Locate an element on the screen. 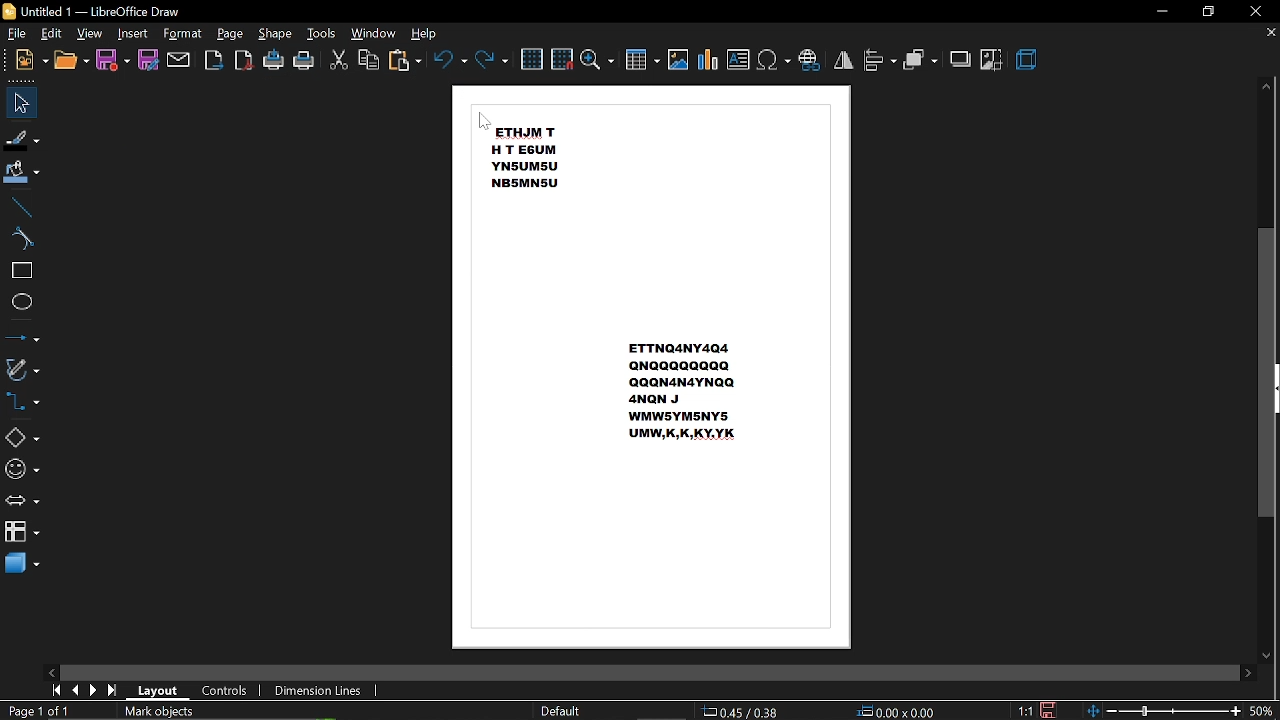  go to first page is located at coordinates (56, 691).